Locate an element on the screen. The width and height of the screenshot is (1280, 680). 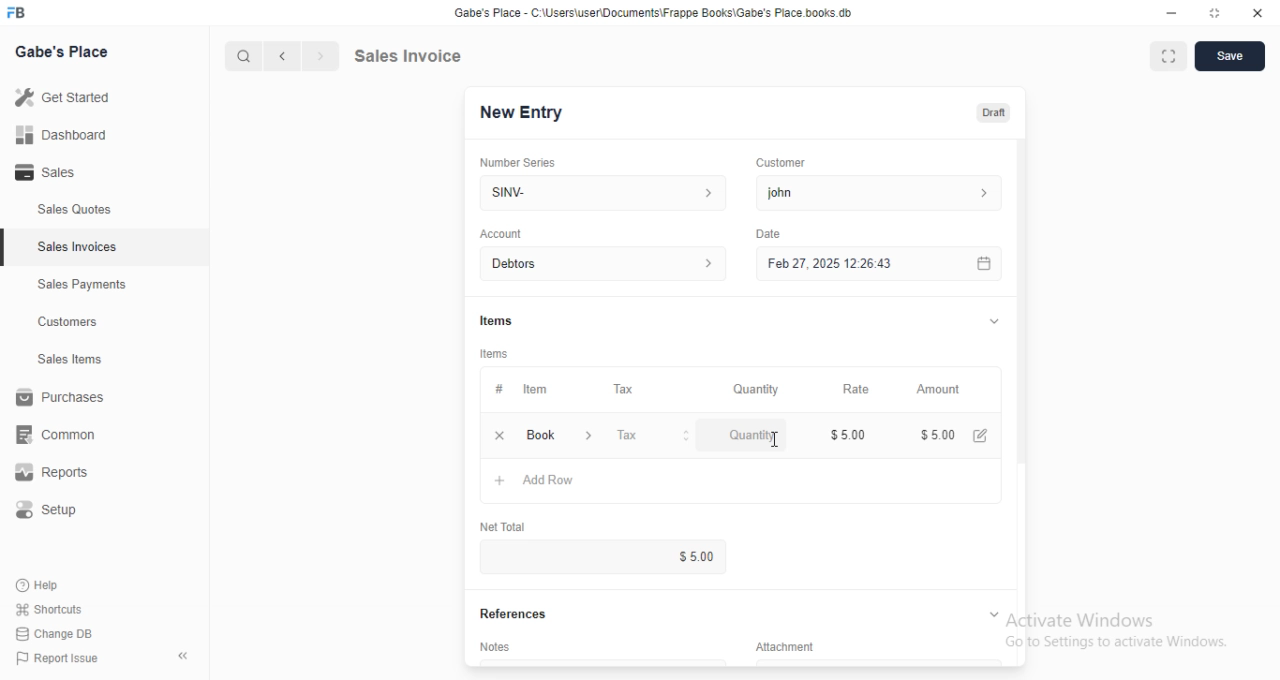
Search is located at coordinates (242, 53).